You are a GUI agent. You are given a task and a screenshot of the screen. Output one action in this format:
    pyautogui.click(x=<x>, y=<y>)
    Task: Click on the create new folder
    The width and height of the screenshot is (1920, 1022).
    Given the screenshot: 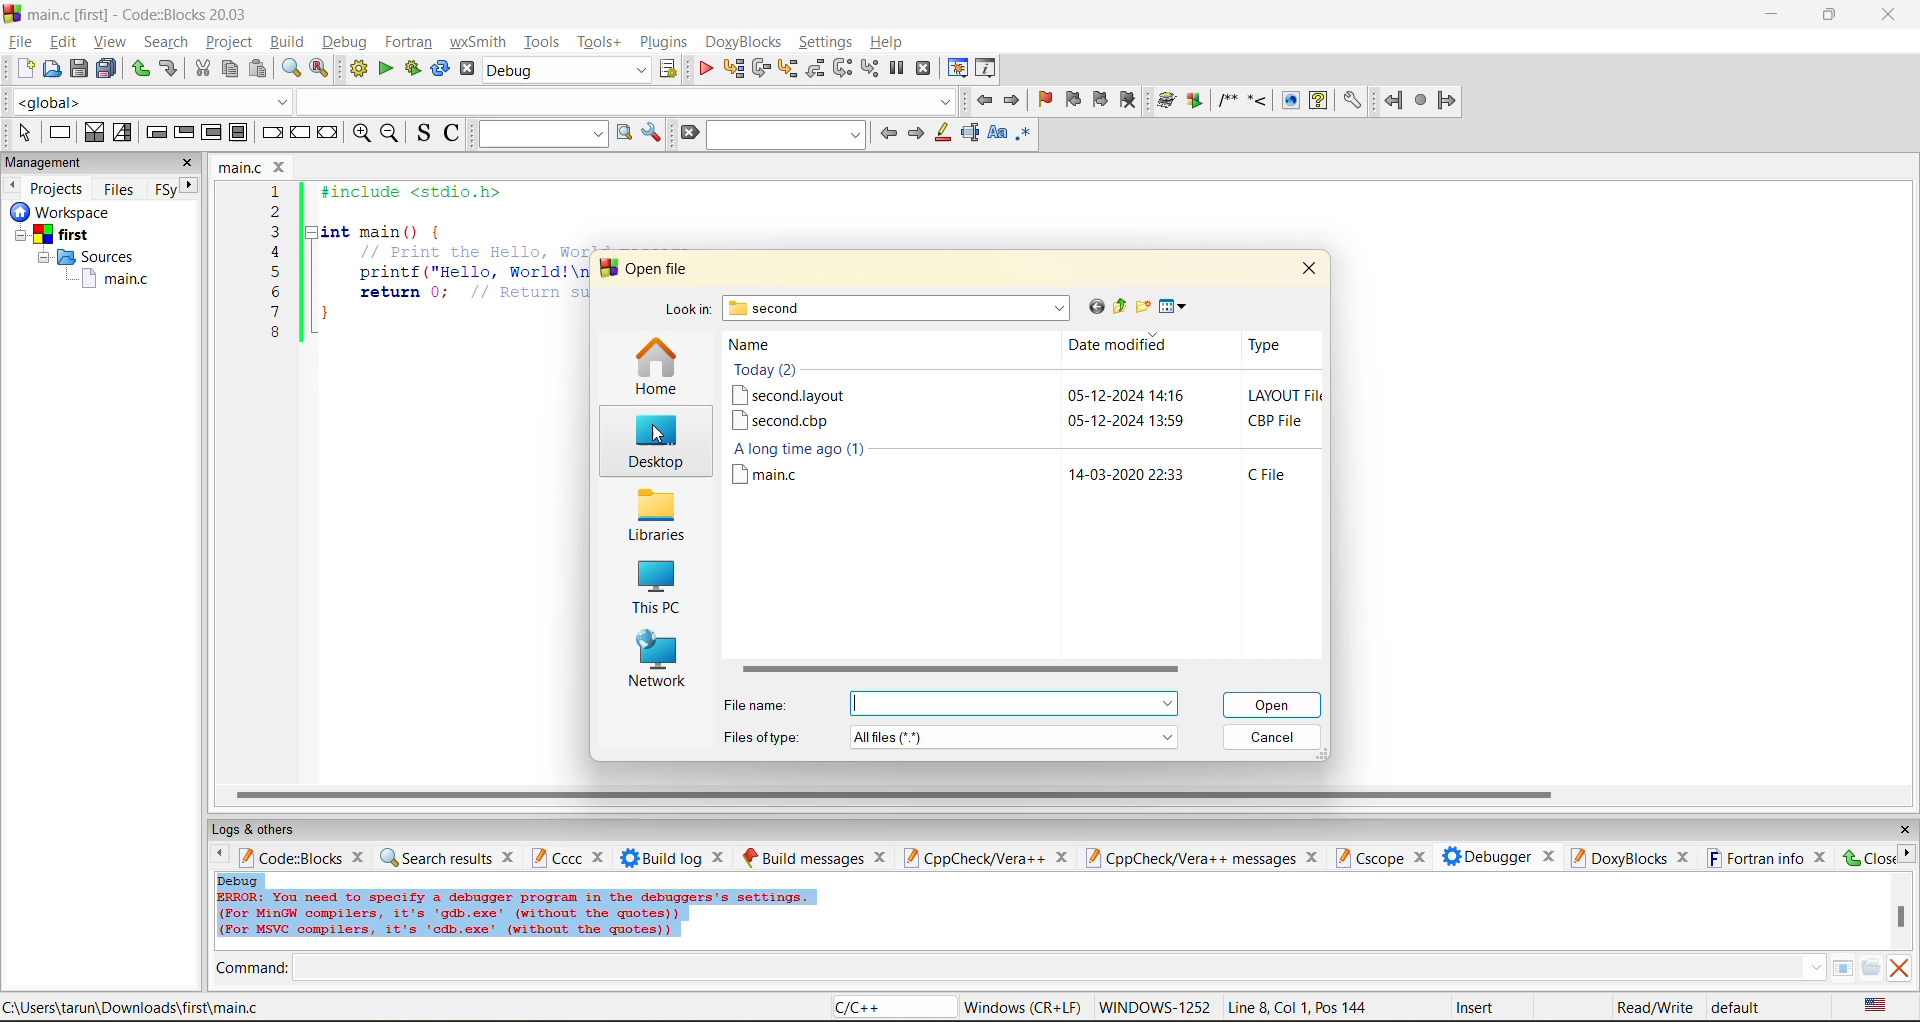 What is the action you would take?
    pyautogui.click(x=1145, y=306)
    